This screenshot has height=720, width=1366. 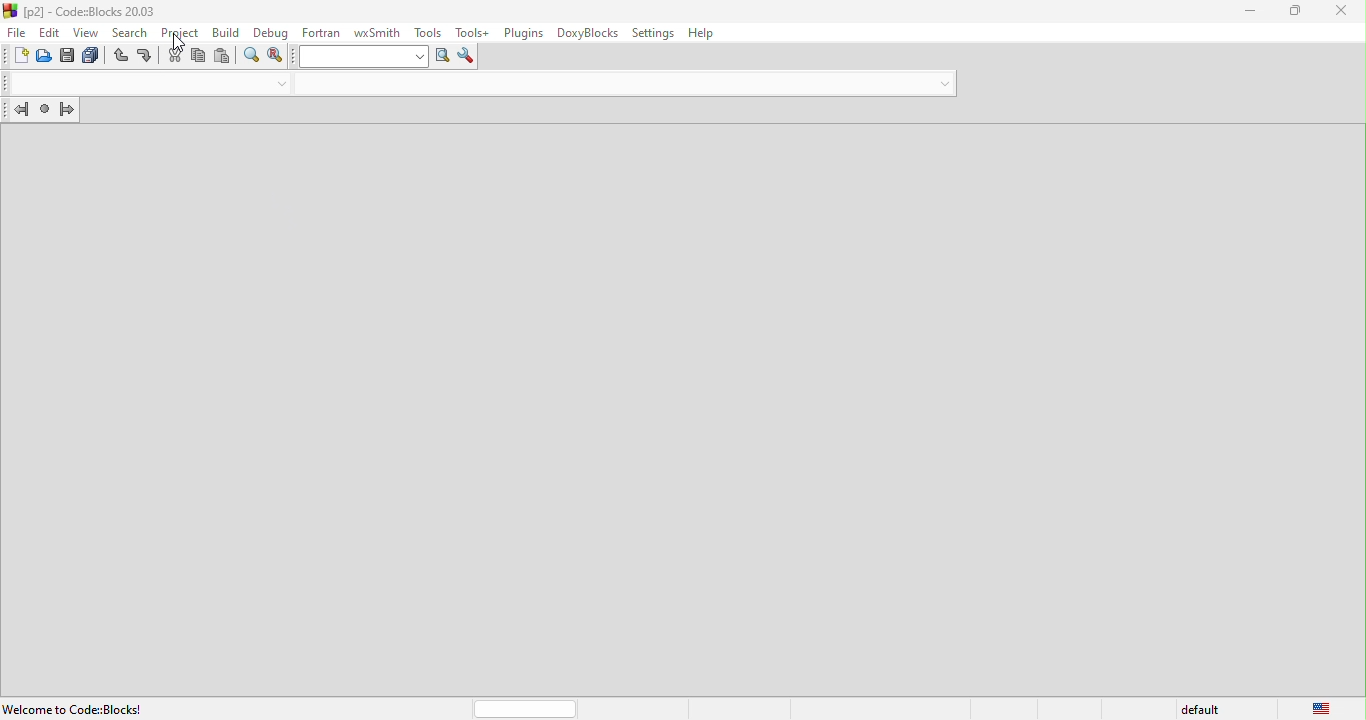 What do you see at coordinates (122, 58) in the screenshot?
I see `undo` at bounding box center [122, 58].